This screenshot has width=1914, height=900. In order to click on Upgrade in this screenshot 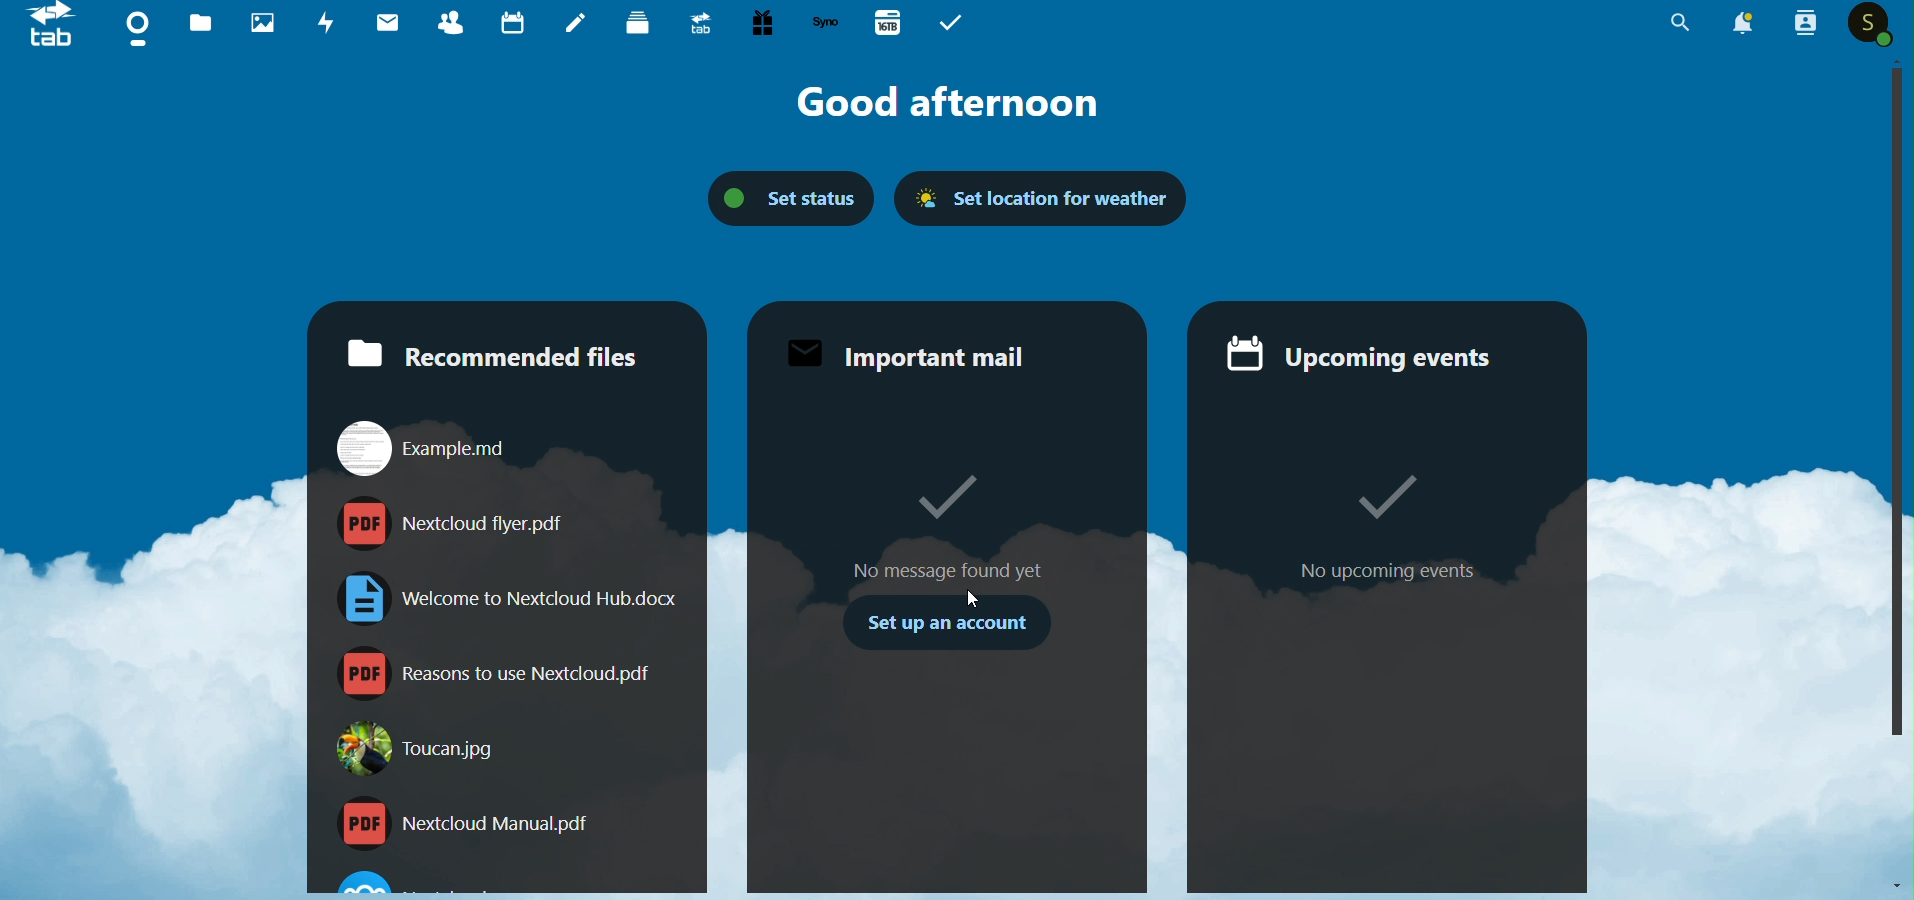, I will do `click(694, 26)`.